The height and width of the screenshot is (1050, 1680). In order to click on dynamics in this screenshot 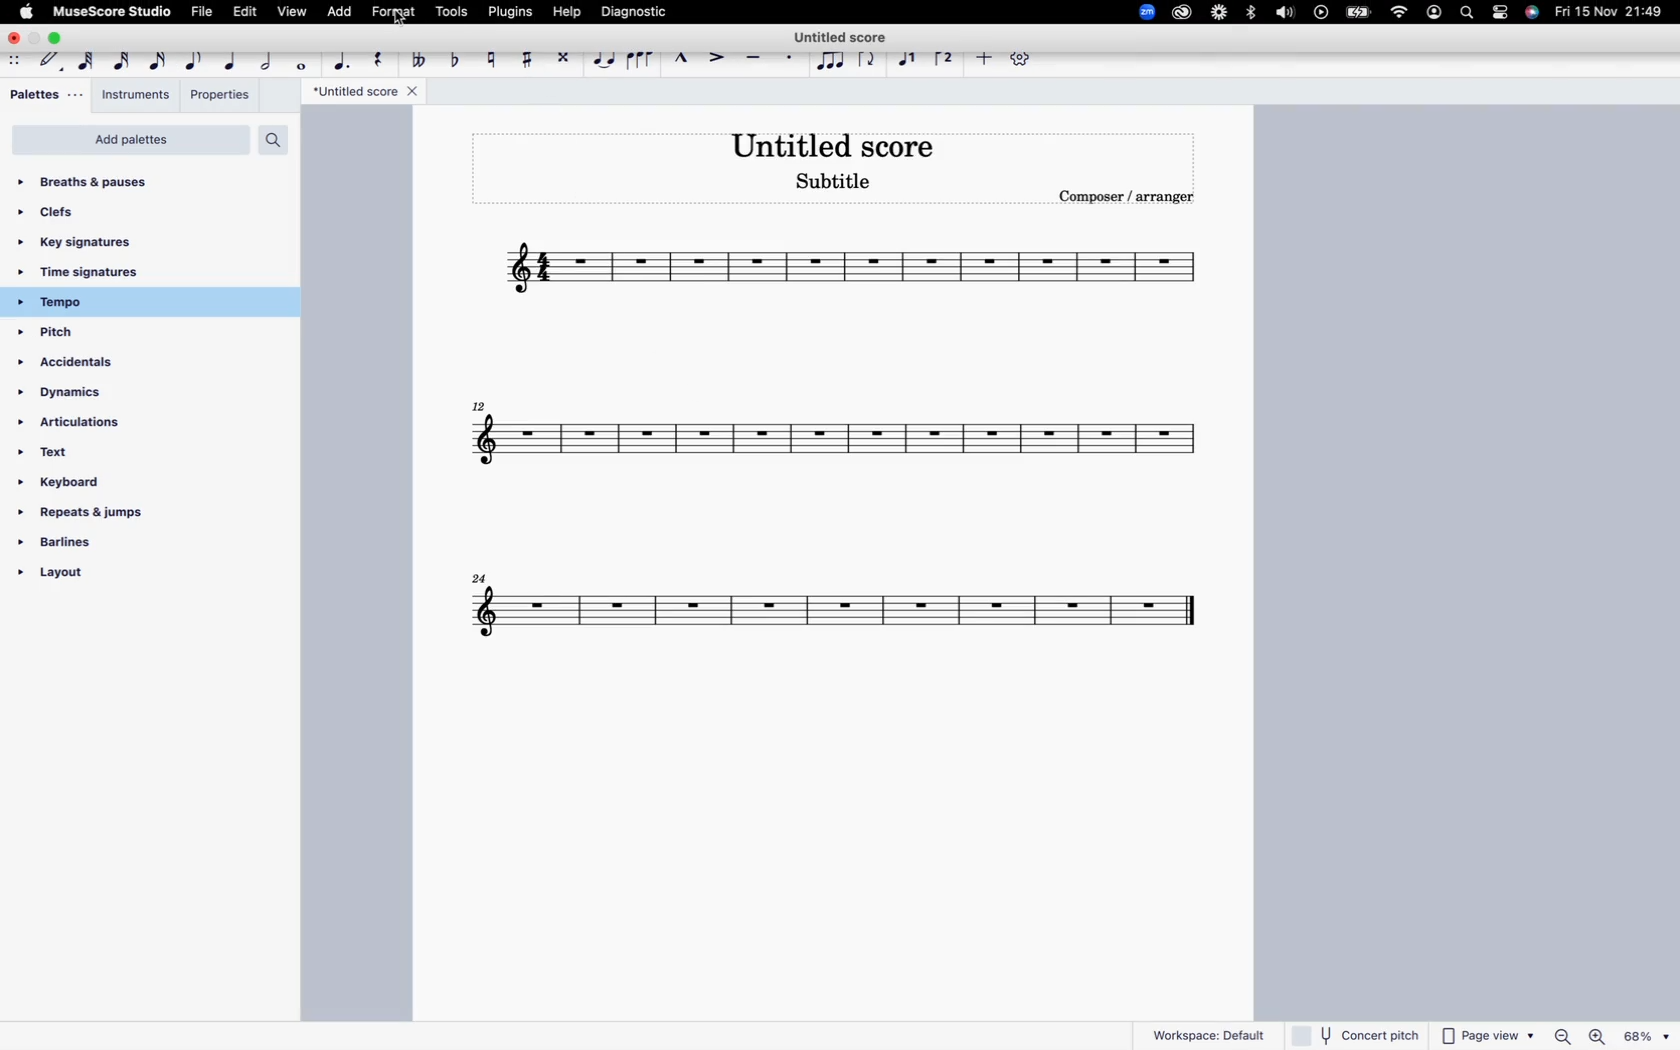, I will do `click(89, 398)`.